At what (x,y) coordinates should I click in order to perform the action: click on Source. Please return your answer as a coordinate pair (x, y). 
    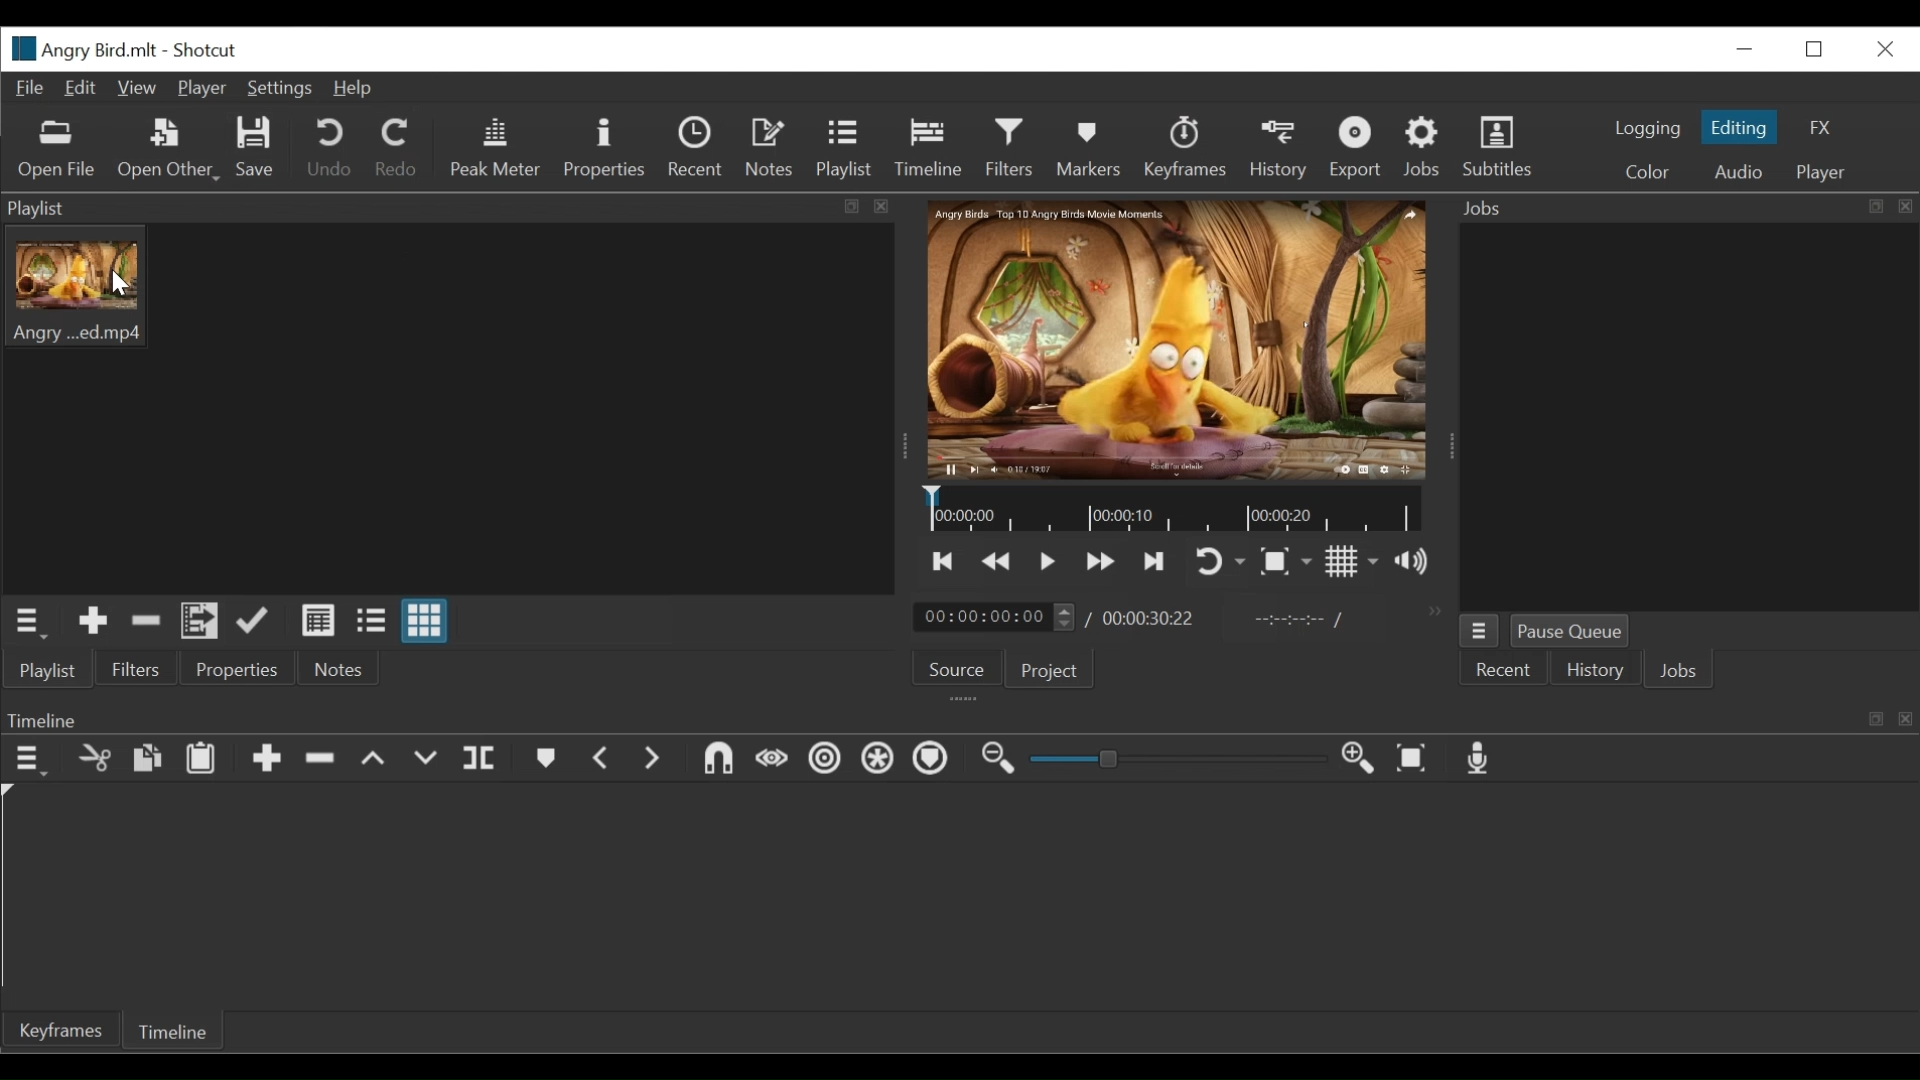
    Looking at the image, I should click on (961, 667).